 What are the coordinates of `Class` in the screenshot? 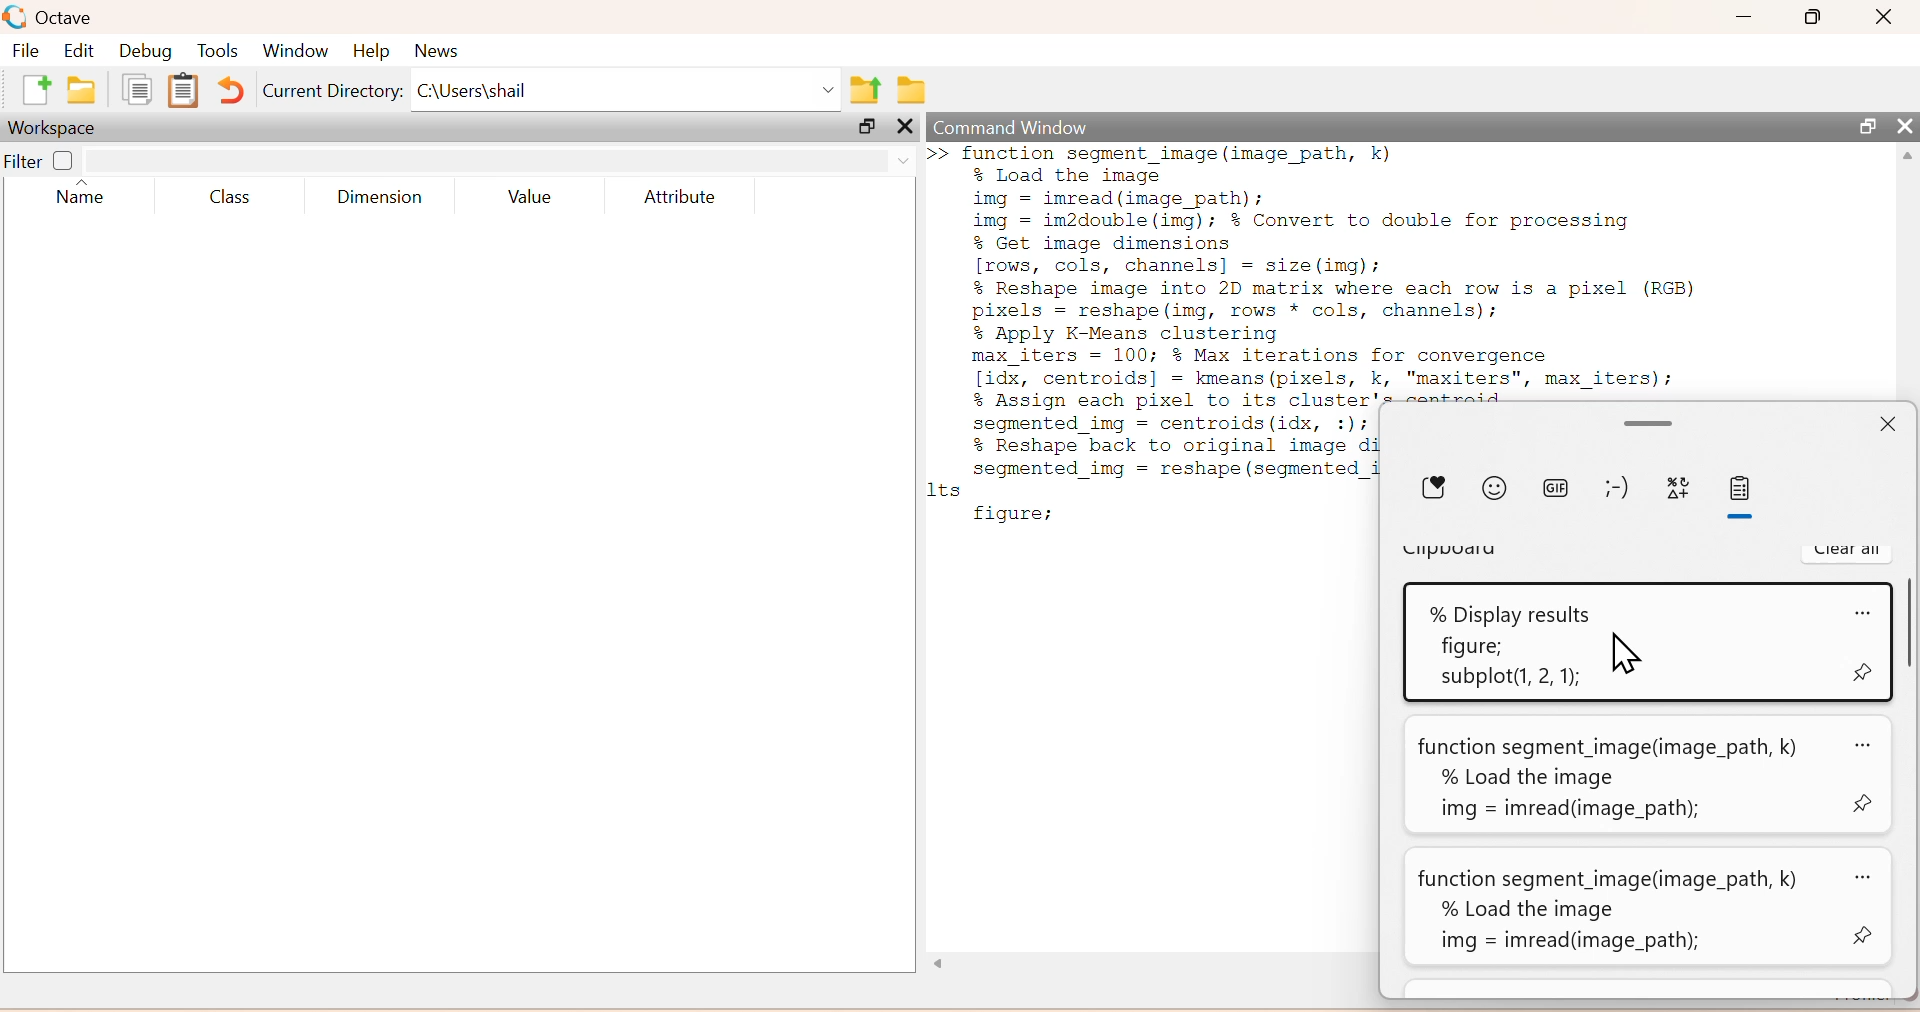 It's located at (234, 198).